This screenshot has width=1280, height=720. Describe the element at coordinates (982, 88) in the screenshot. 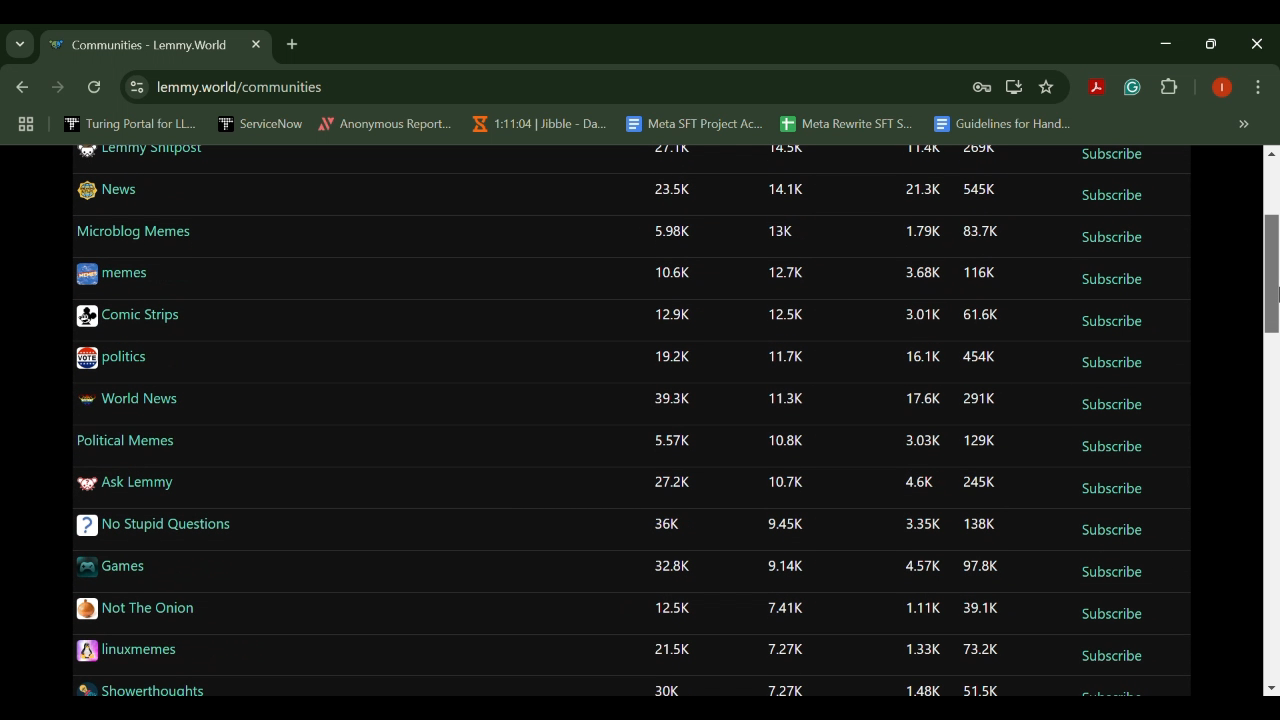

I see `Site Password Data Saved` at that location.